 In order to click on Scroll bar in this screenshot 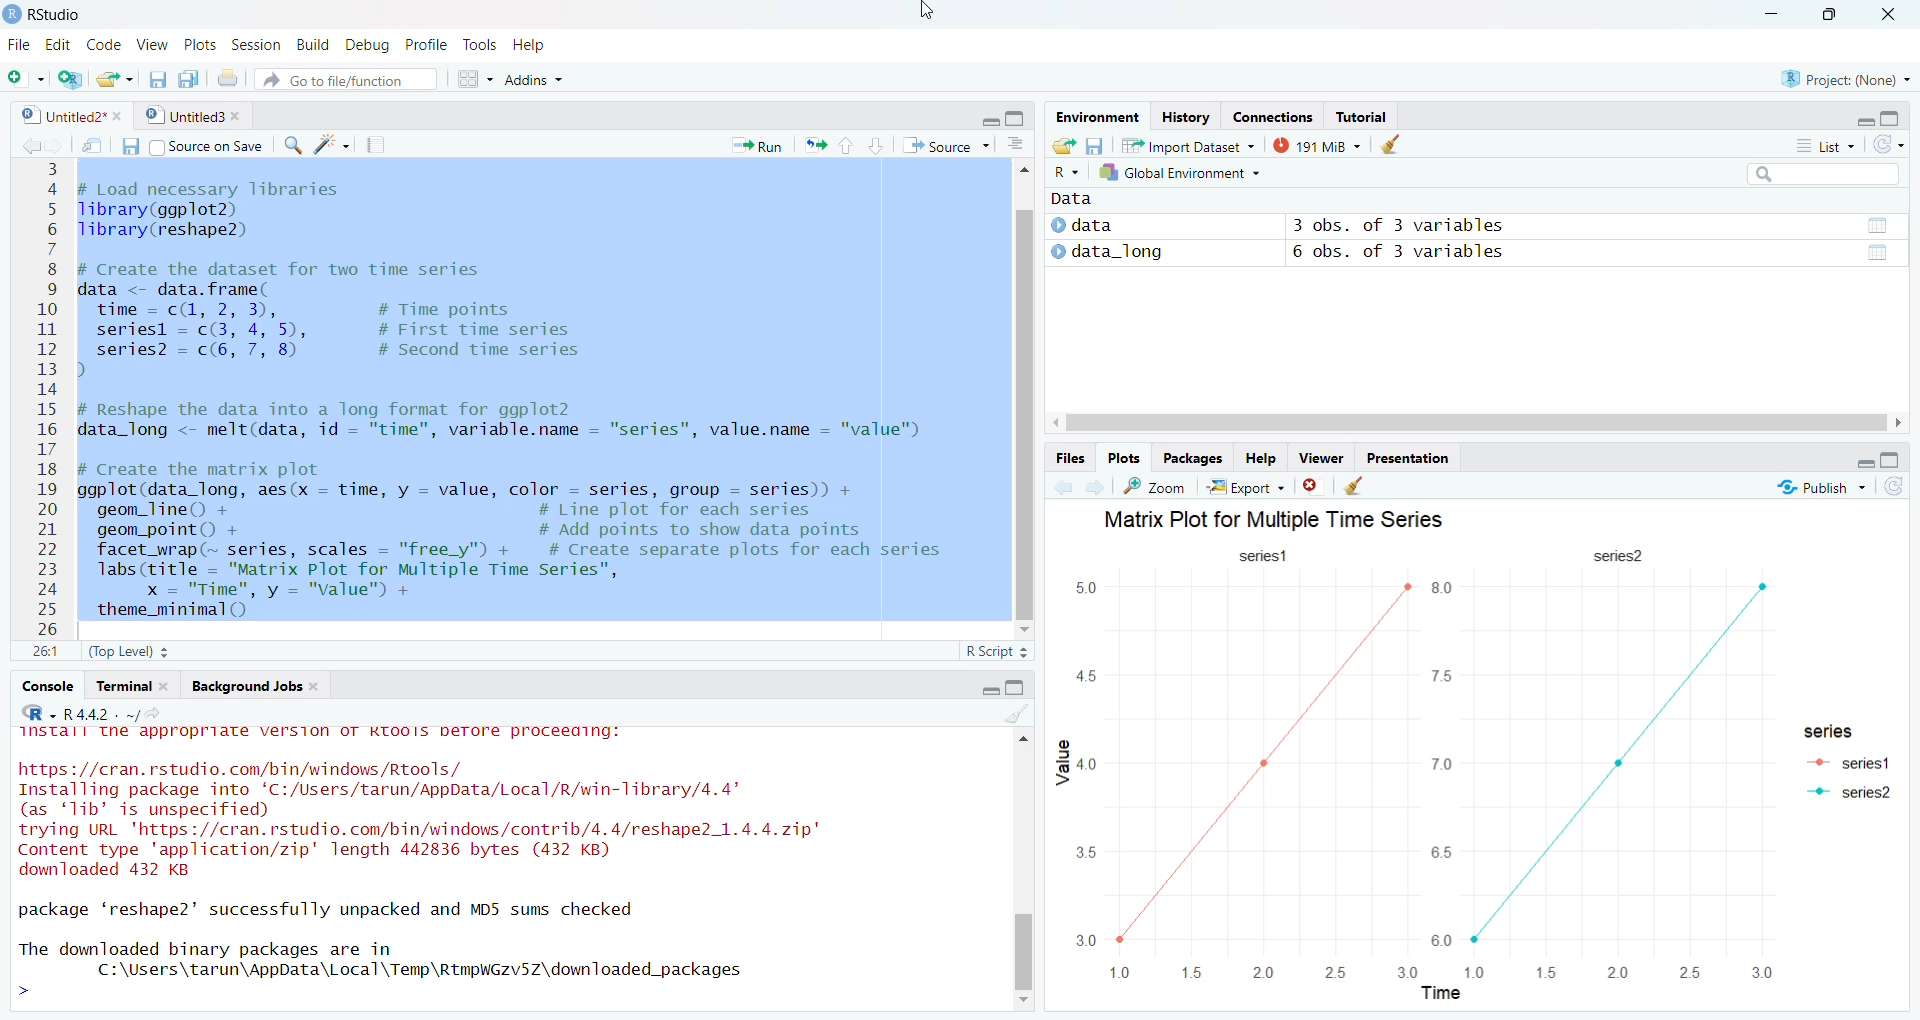, I will do `click(1026, 926)`.